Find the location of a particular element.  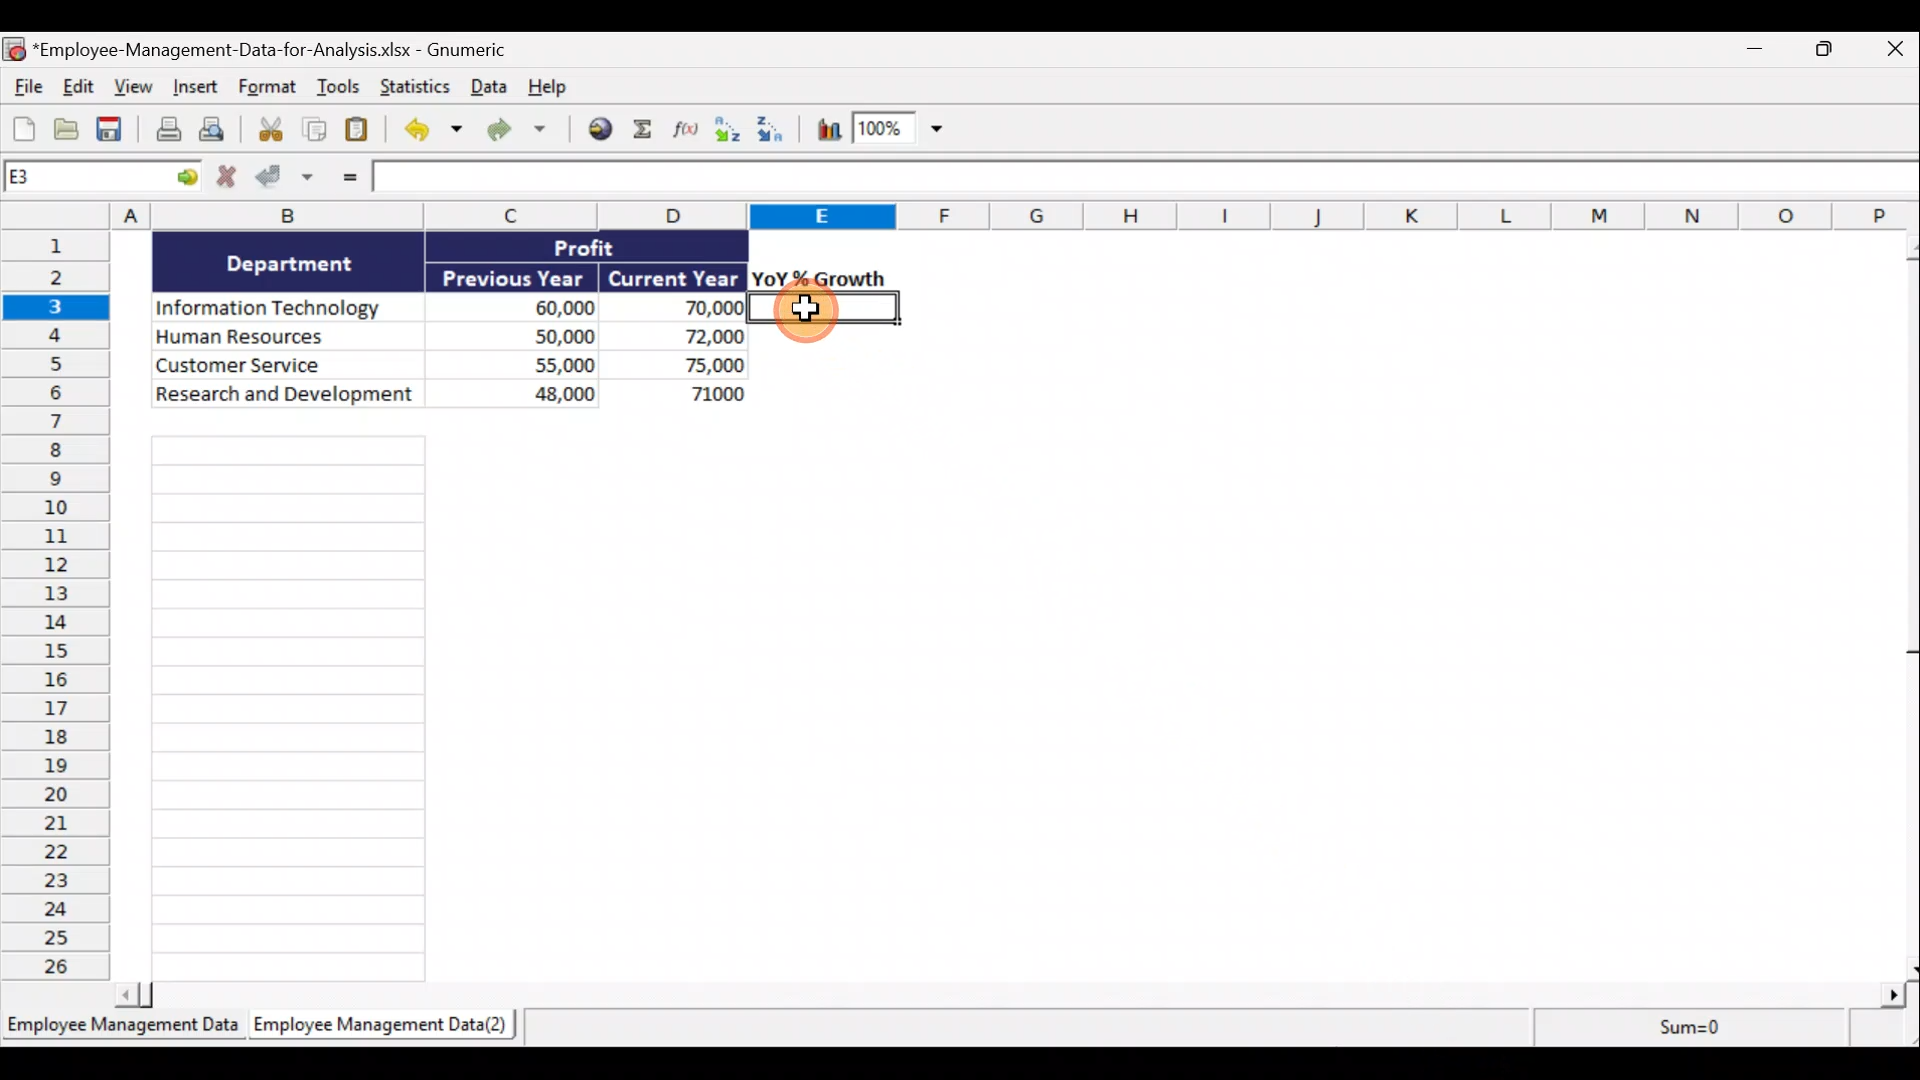

Print preview is located at coordinates (214, 131).